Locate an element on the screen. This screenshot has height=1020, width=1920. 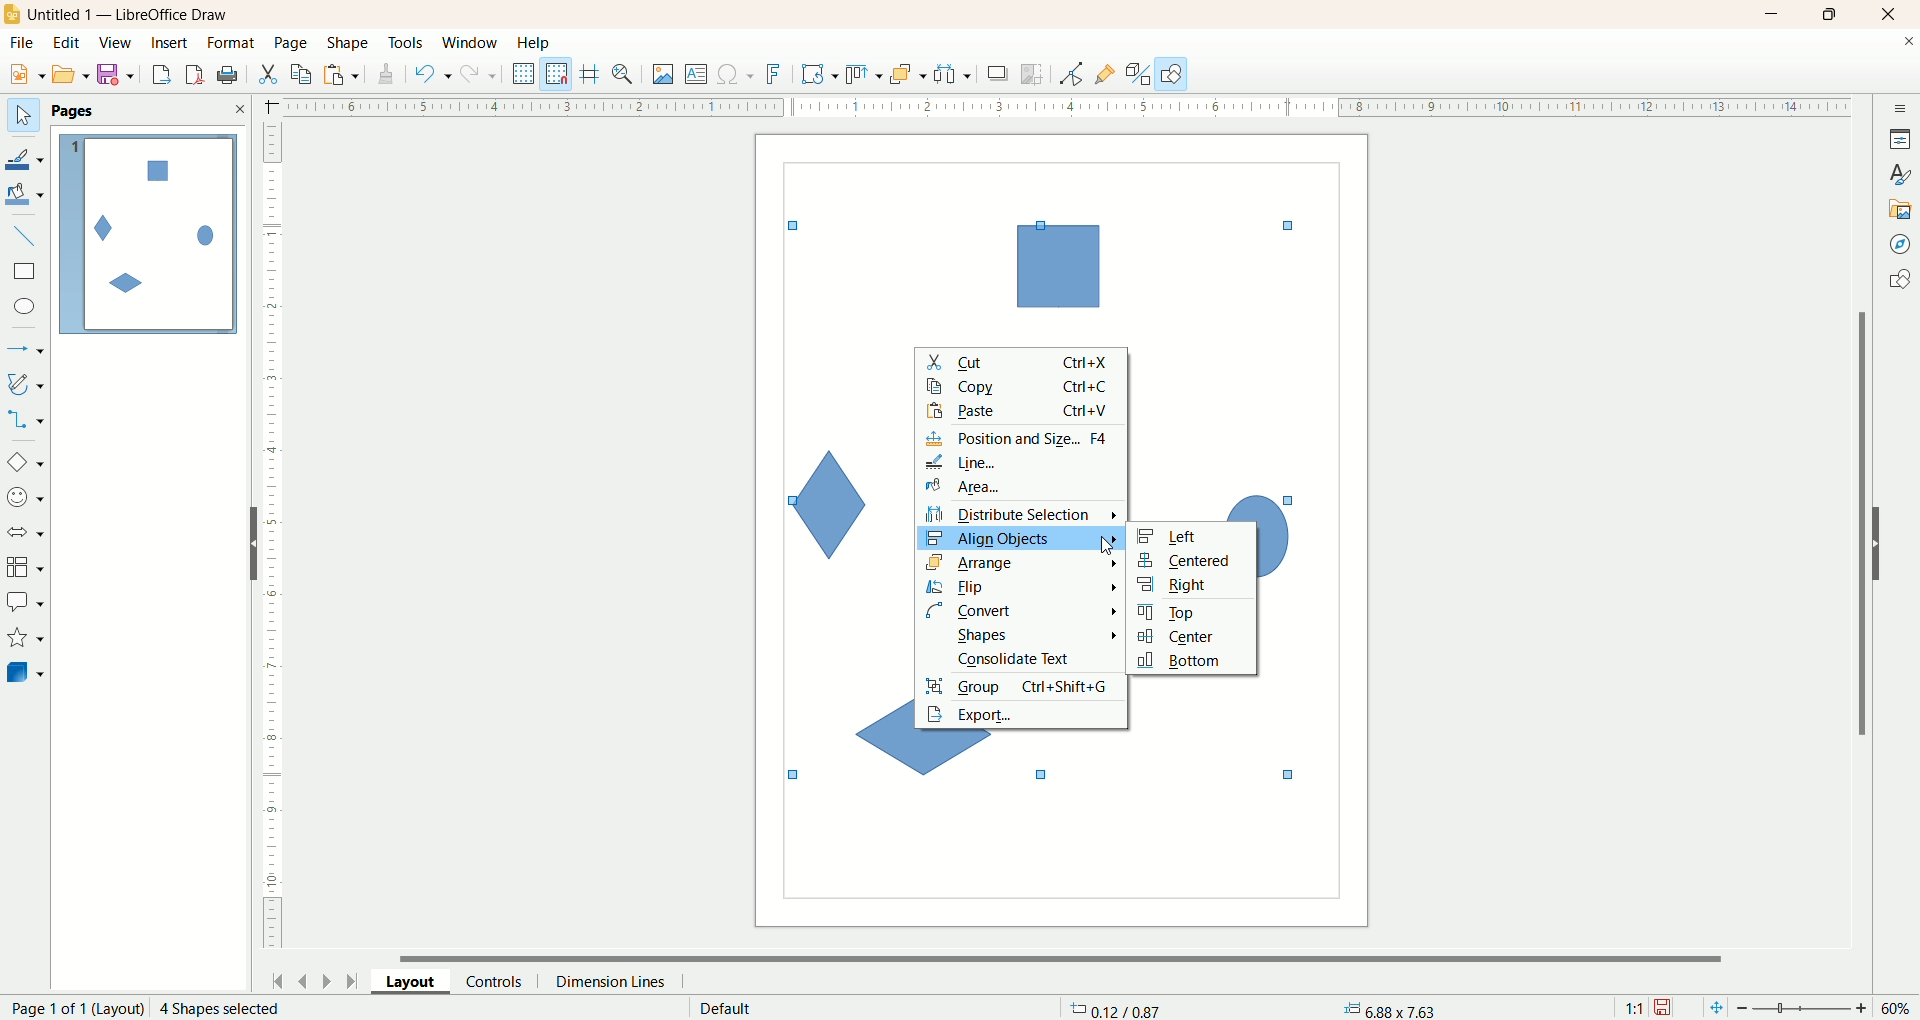
crop image is located at coordinates (1033, 74).